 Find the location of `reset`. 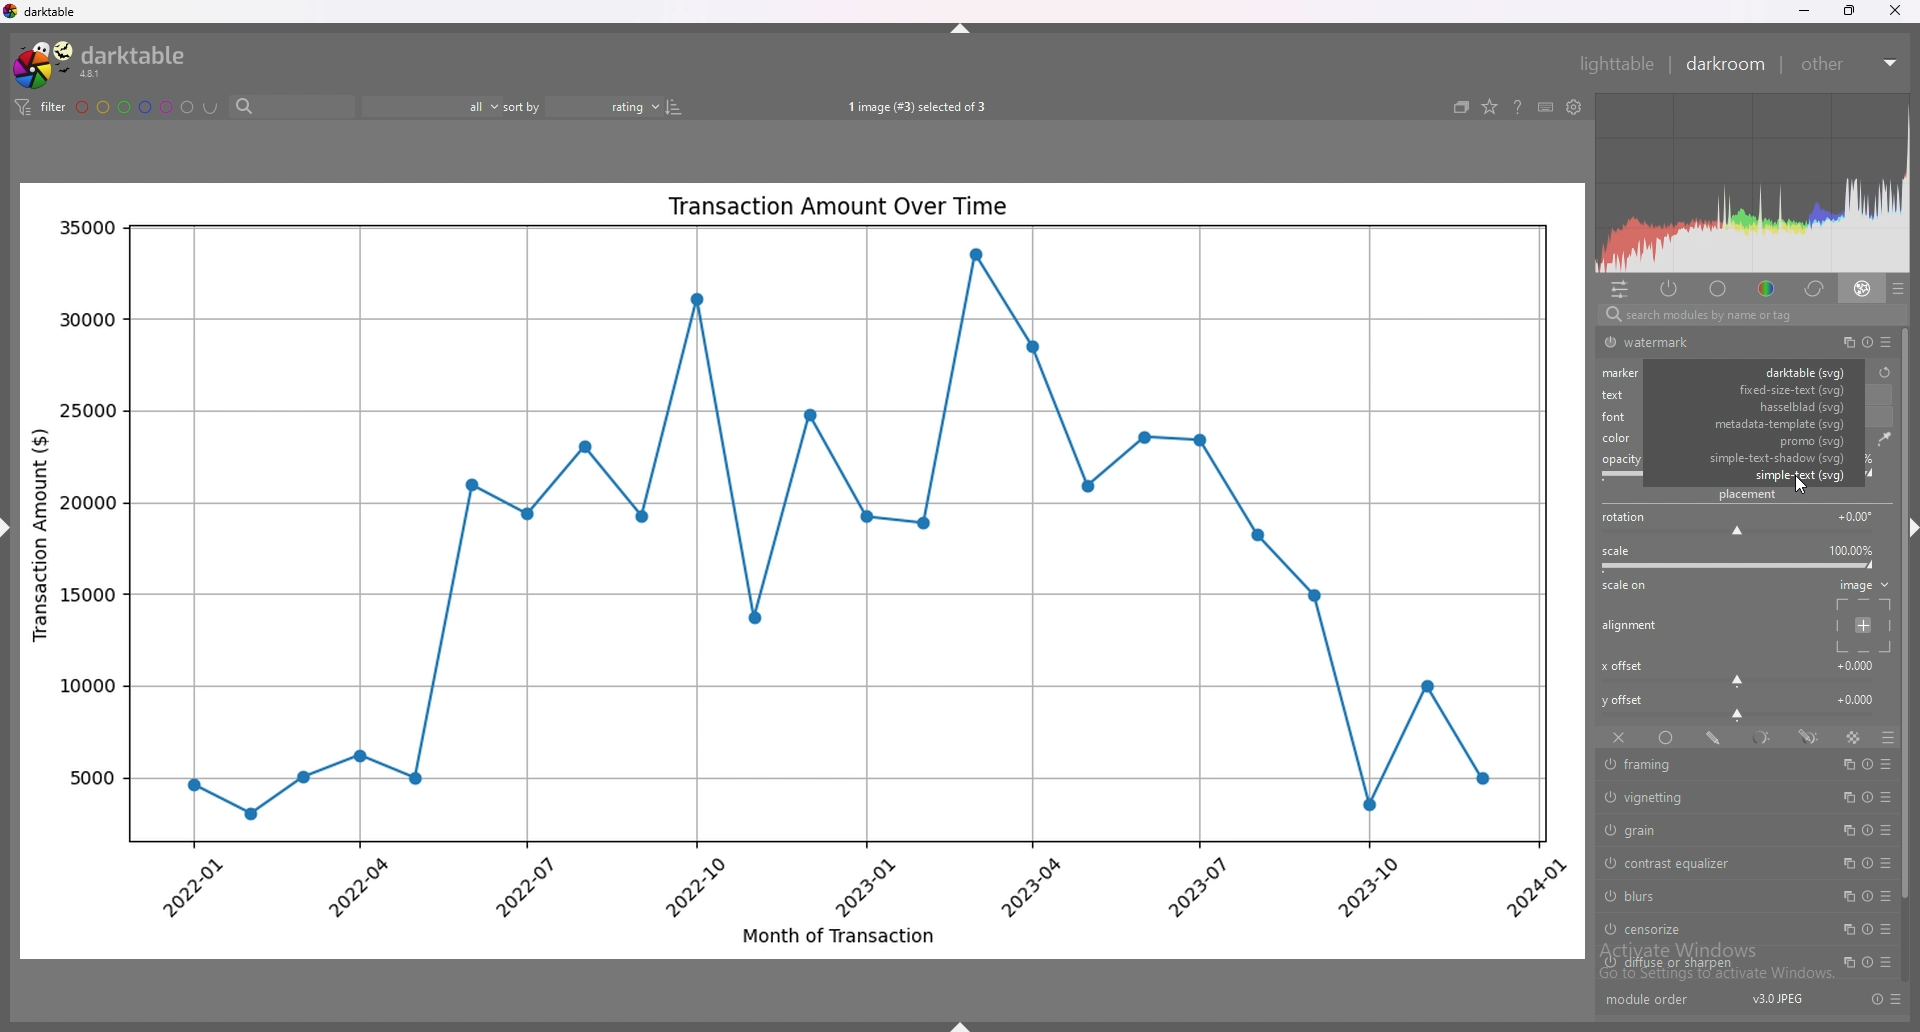

reset is located at coordinates (1865, 342).